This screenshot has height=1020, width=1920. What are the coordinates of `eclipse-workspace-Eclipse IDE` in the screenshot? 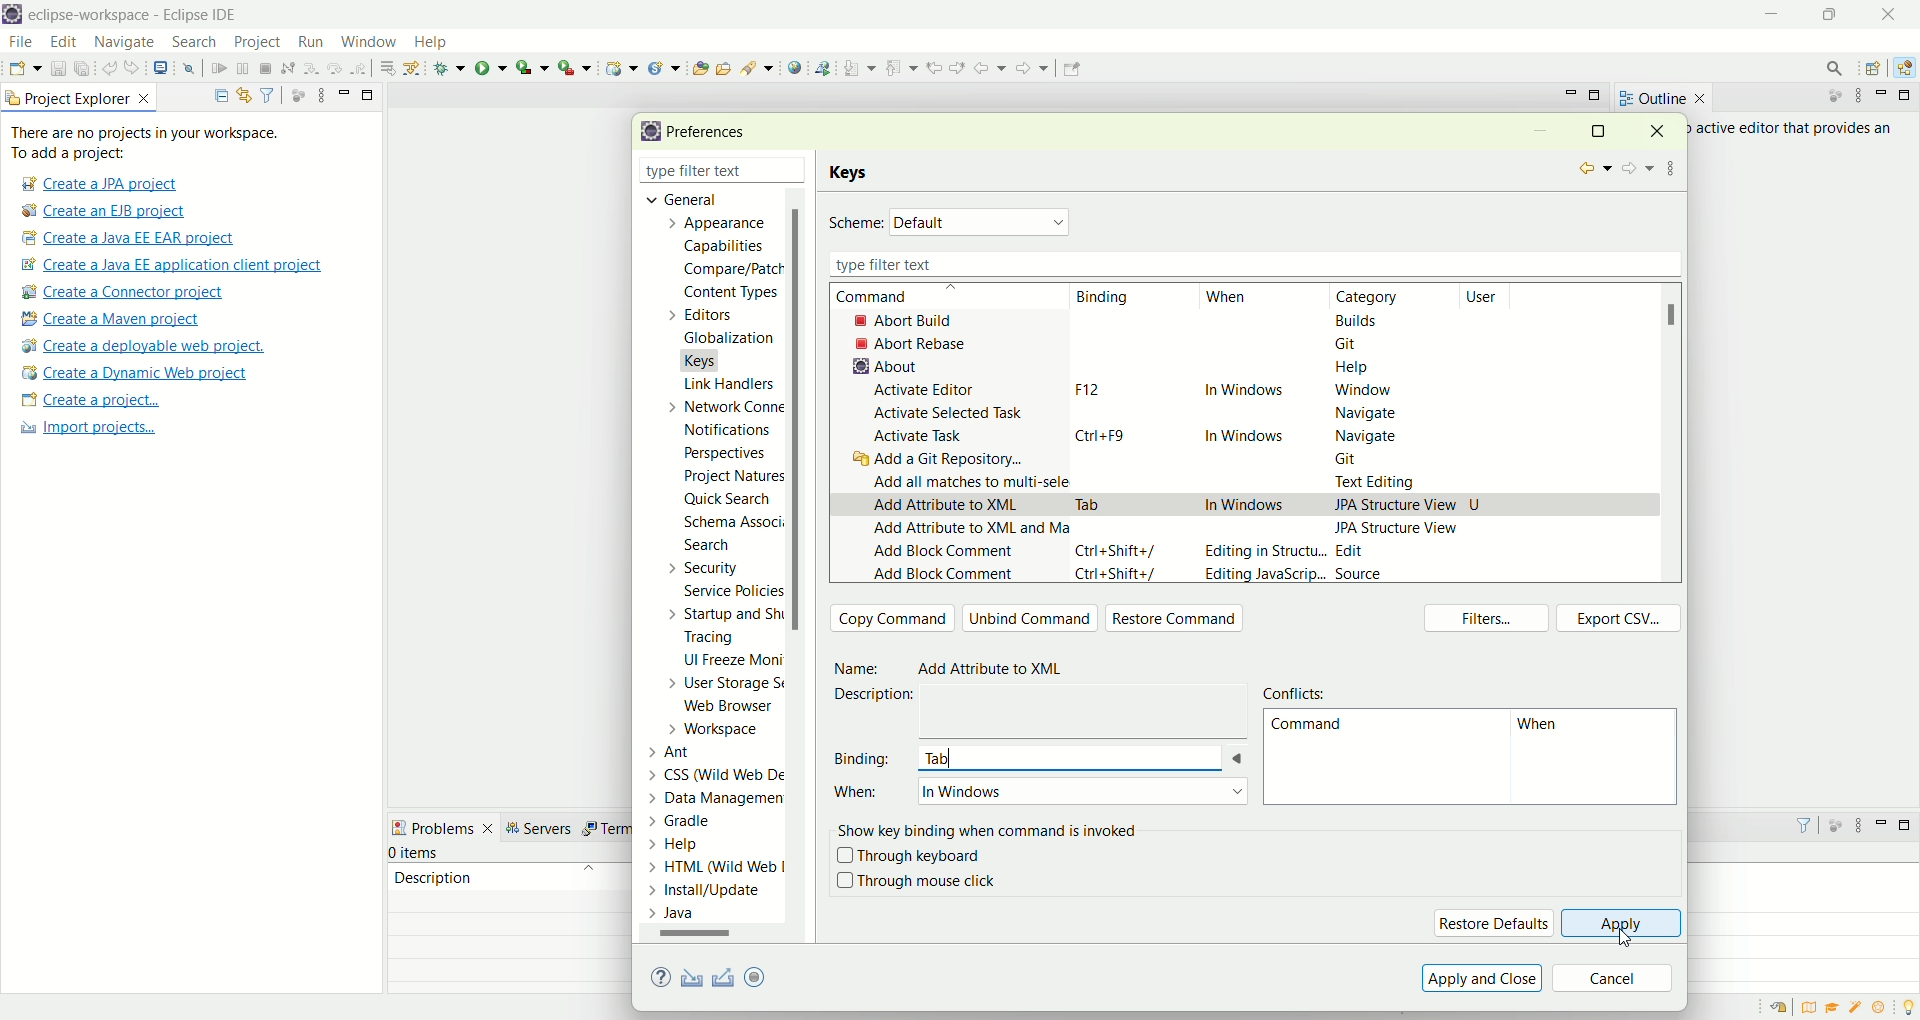 It's located at (131, 16).